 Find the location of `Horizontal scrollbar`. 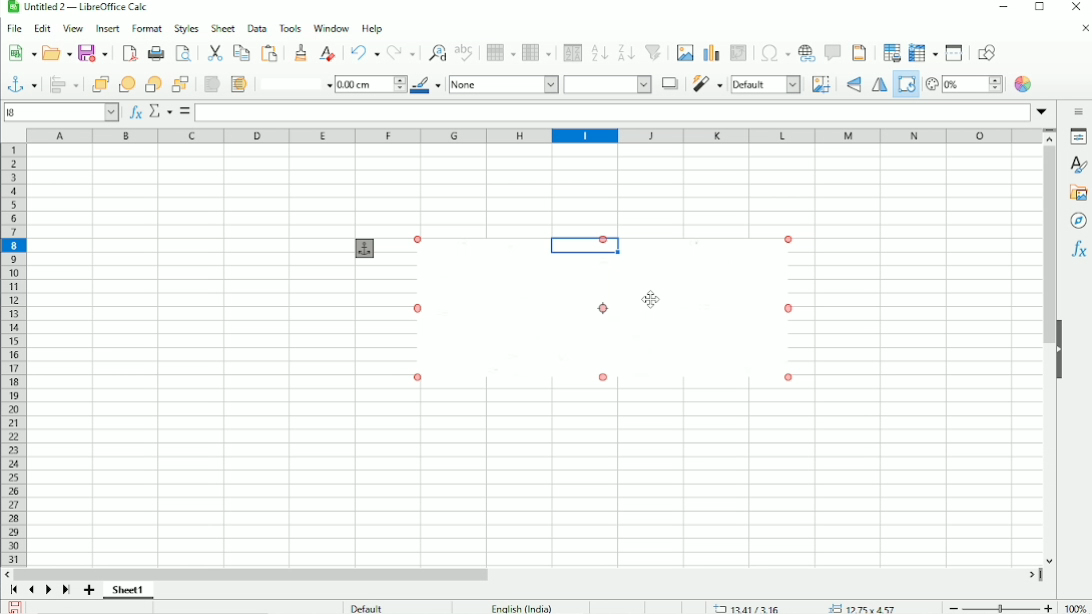

Horizontal scrollbar is located at coordinates (251, 574).